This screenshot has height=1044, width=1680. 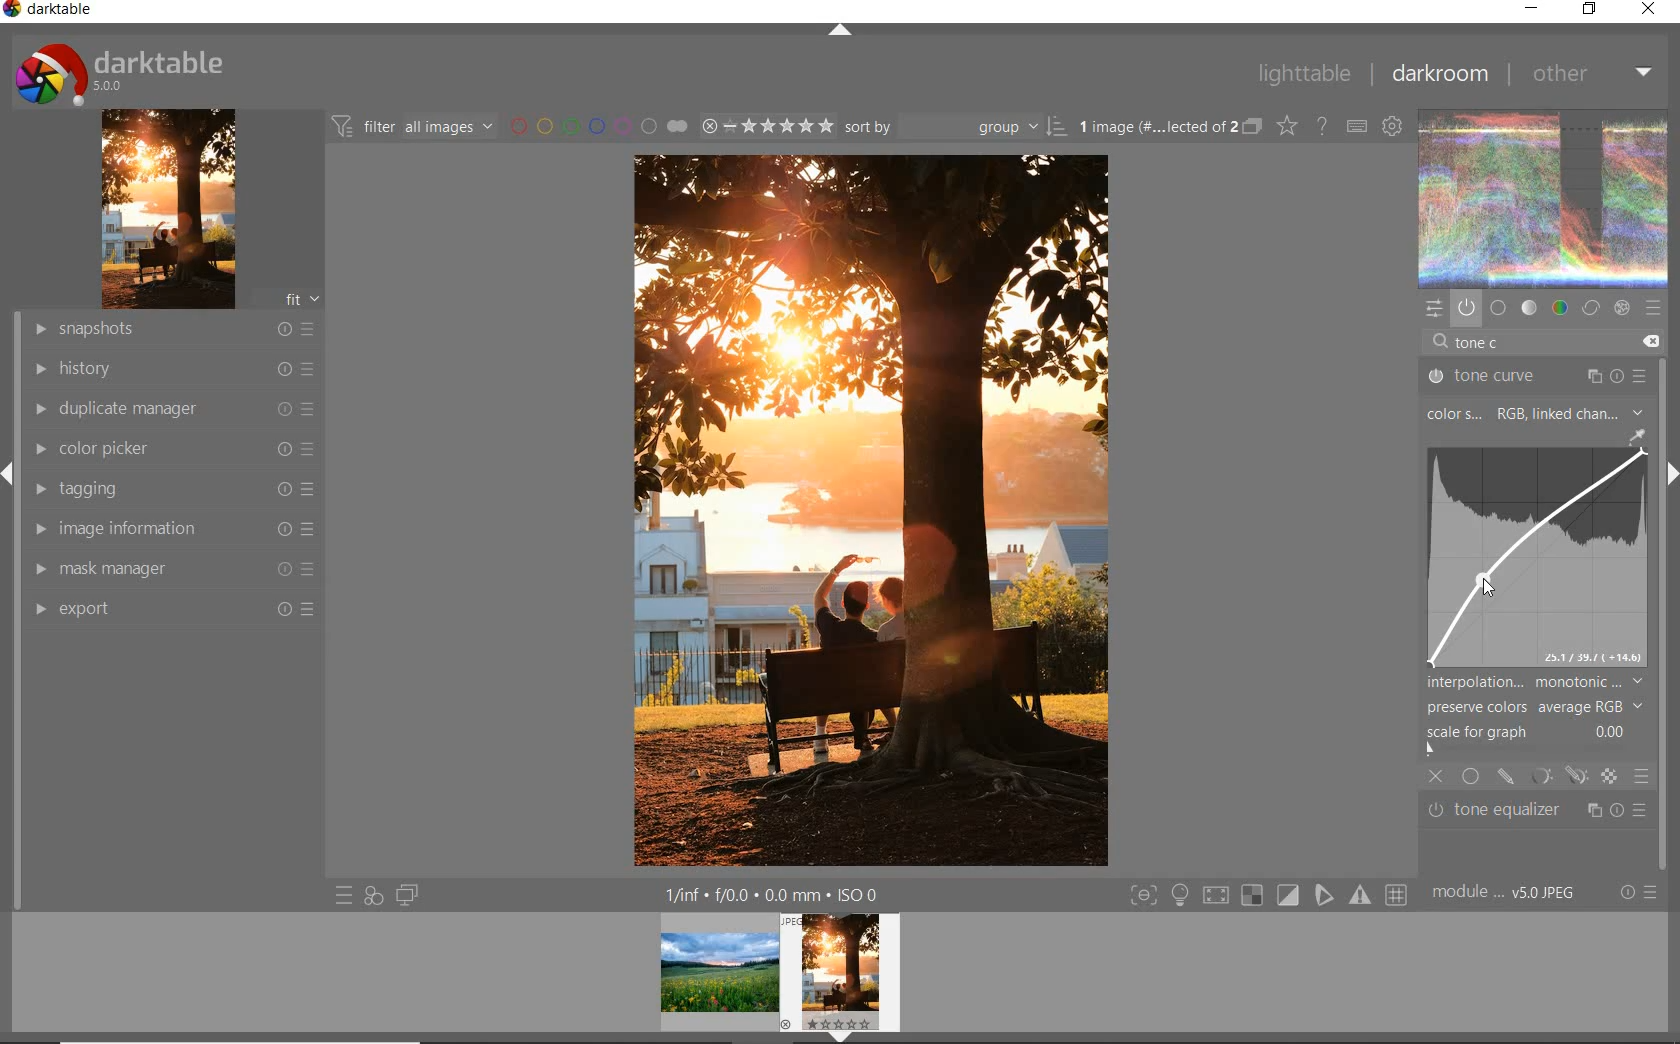 What do you see at coordinates (776, 892) in the screenshot?
I see `1/fnf f/0.0 0.0 mm ISO 0` at bounding box center [776, 892].